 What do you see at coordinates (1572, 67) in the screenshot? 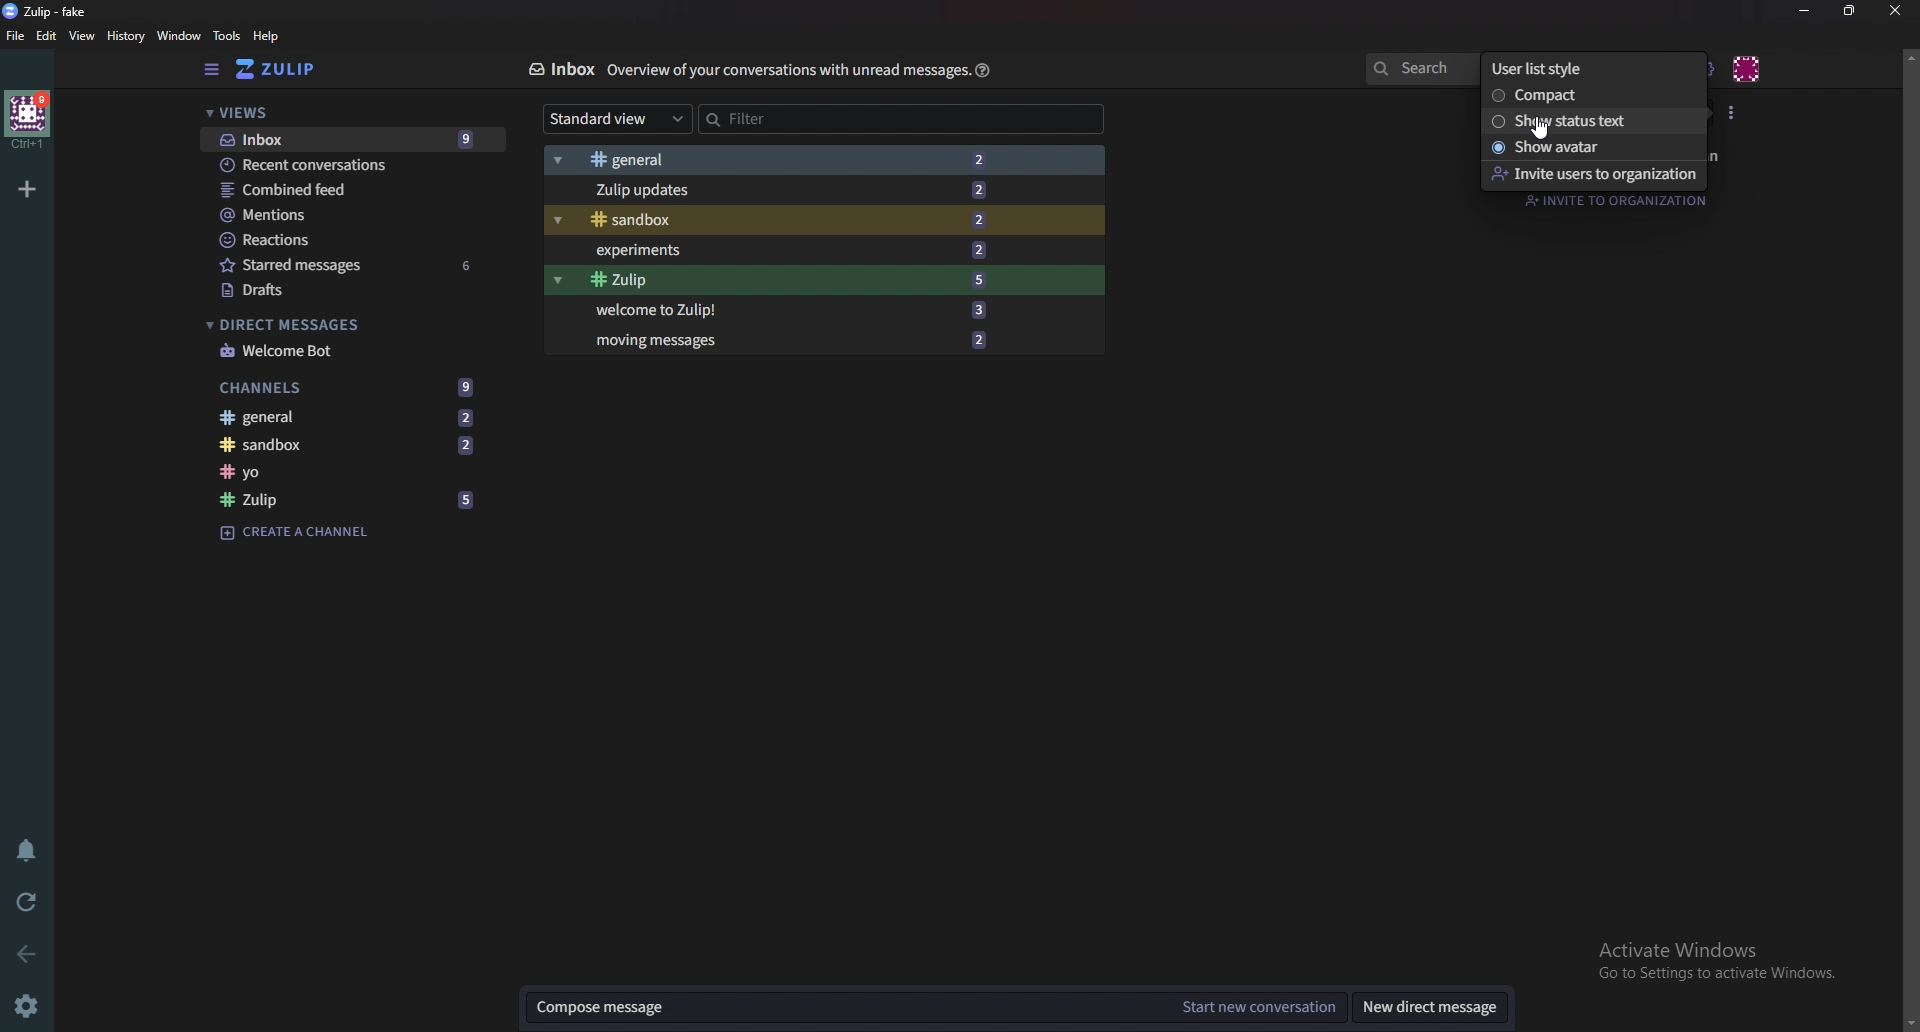
I see `user list style` at bounding box center [1572, 67].